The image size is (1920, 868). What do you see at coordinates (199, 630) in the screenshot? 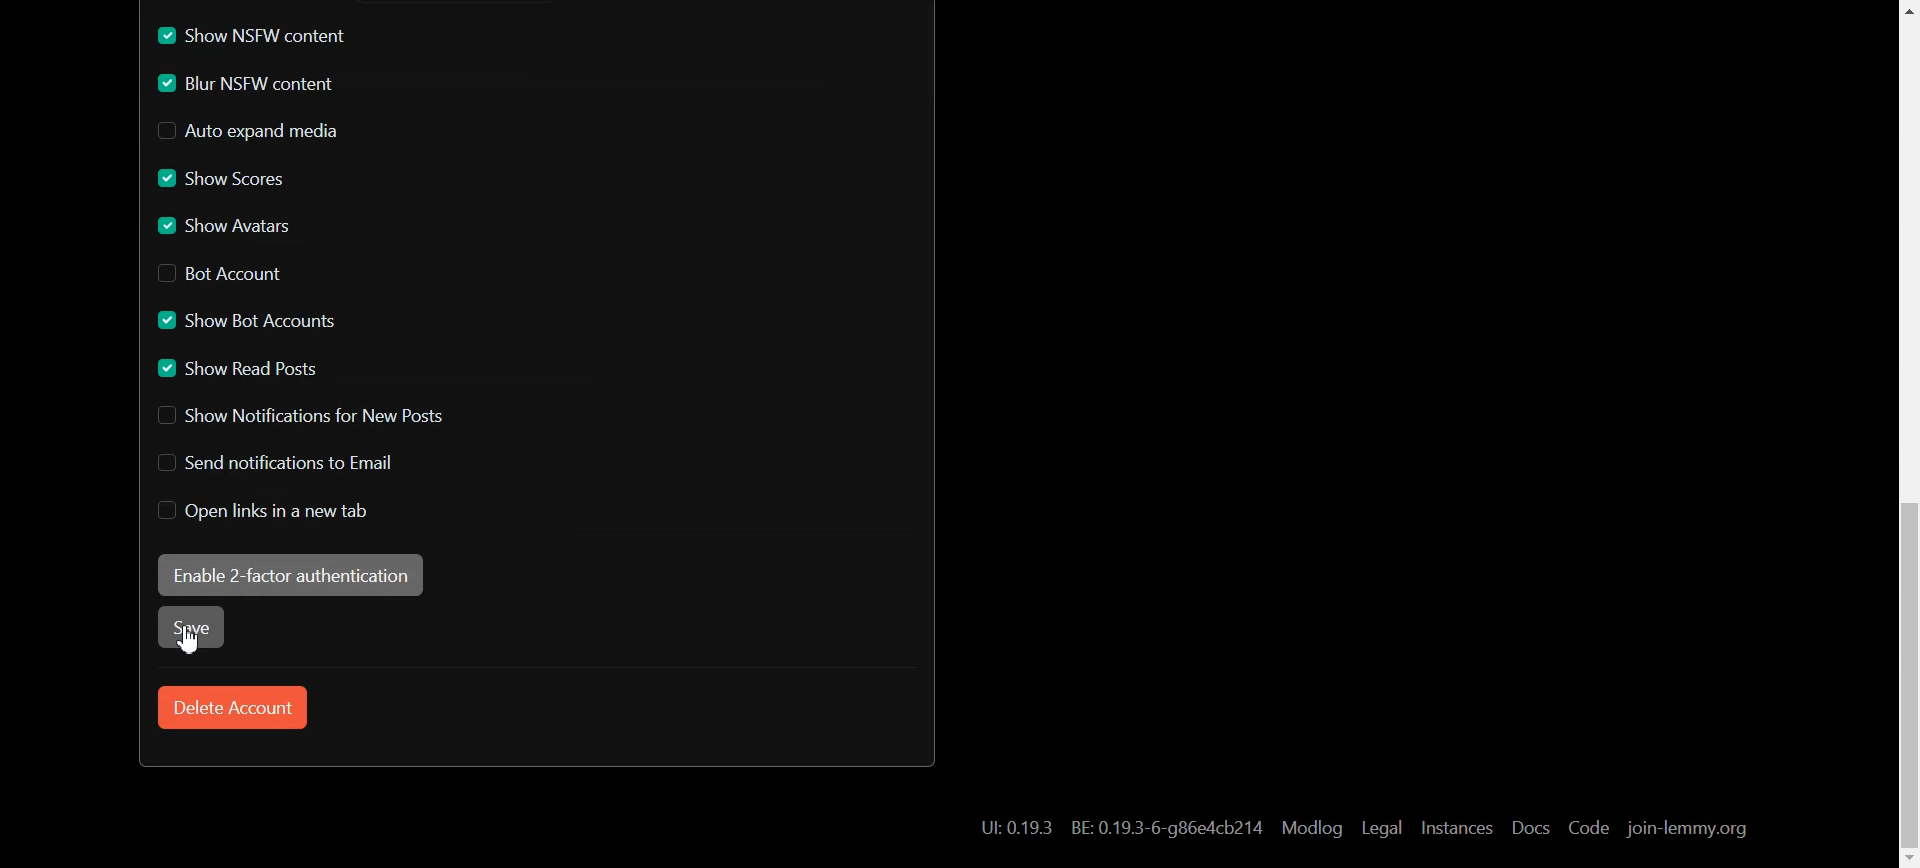
I see `Save` at bounding box center [199, 630].